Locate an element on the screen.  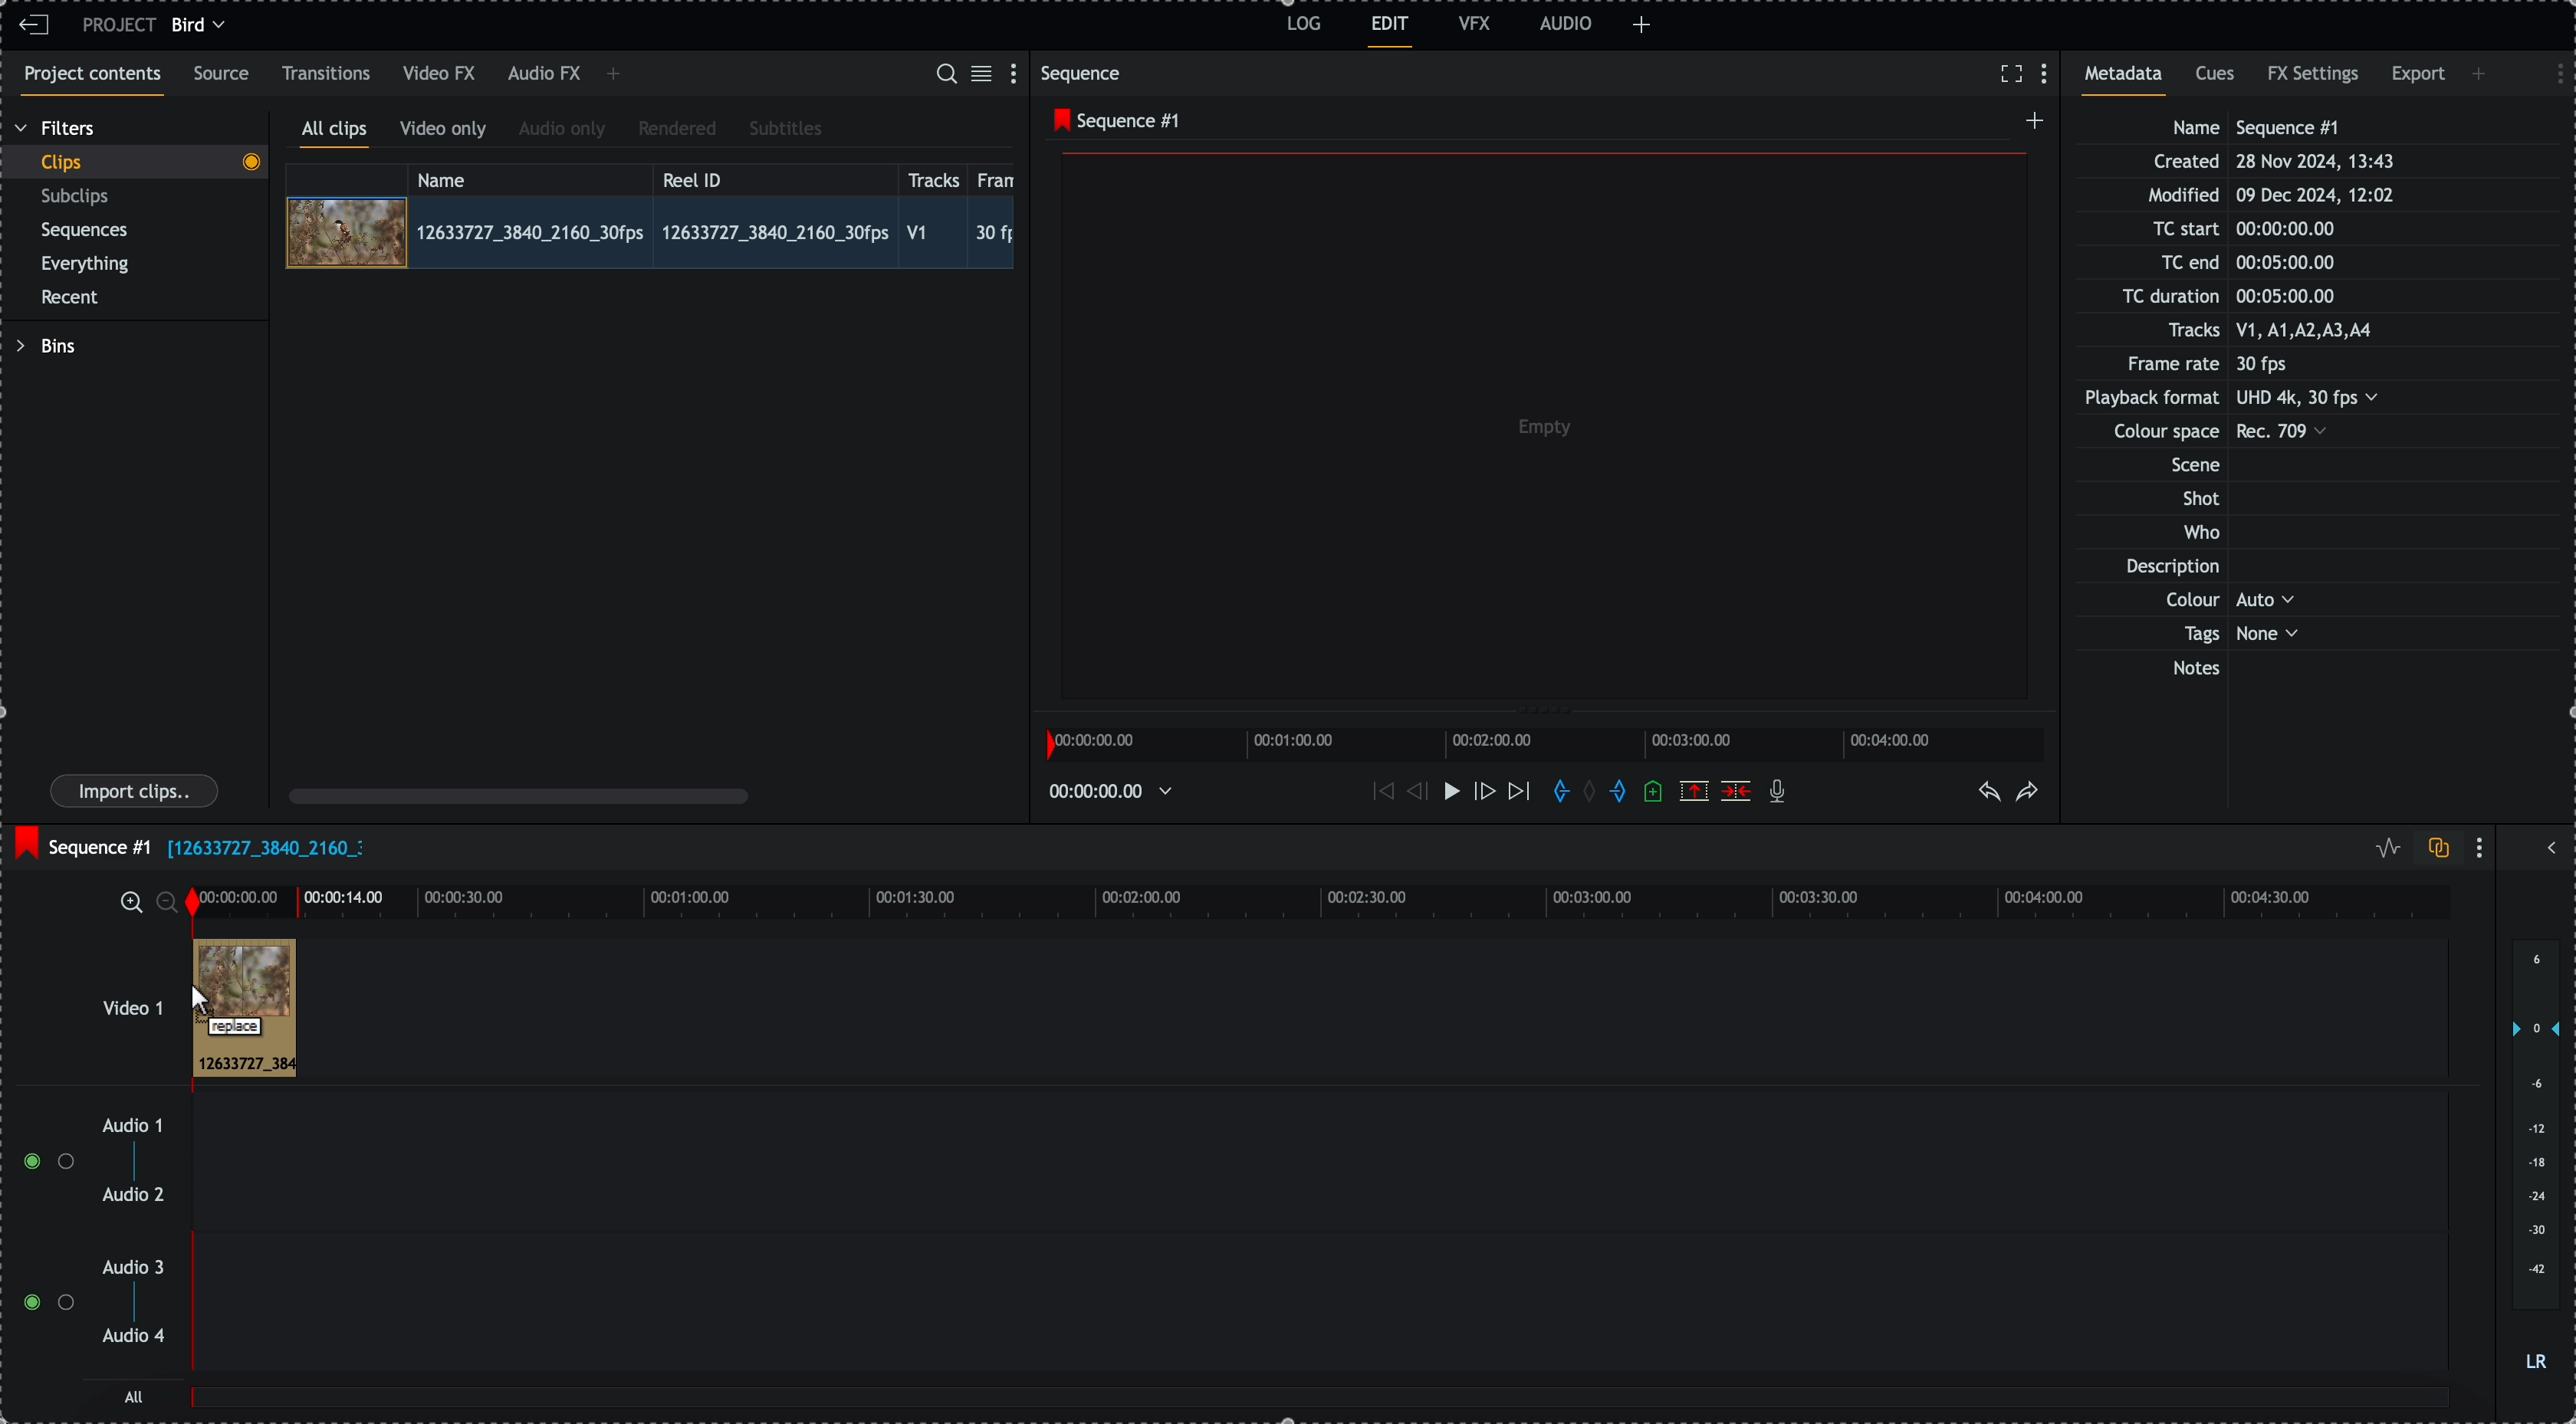
undo is located at coordinates (1991, 793).